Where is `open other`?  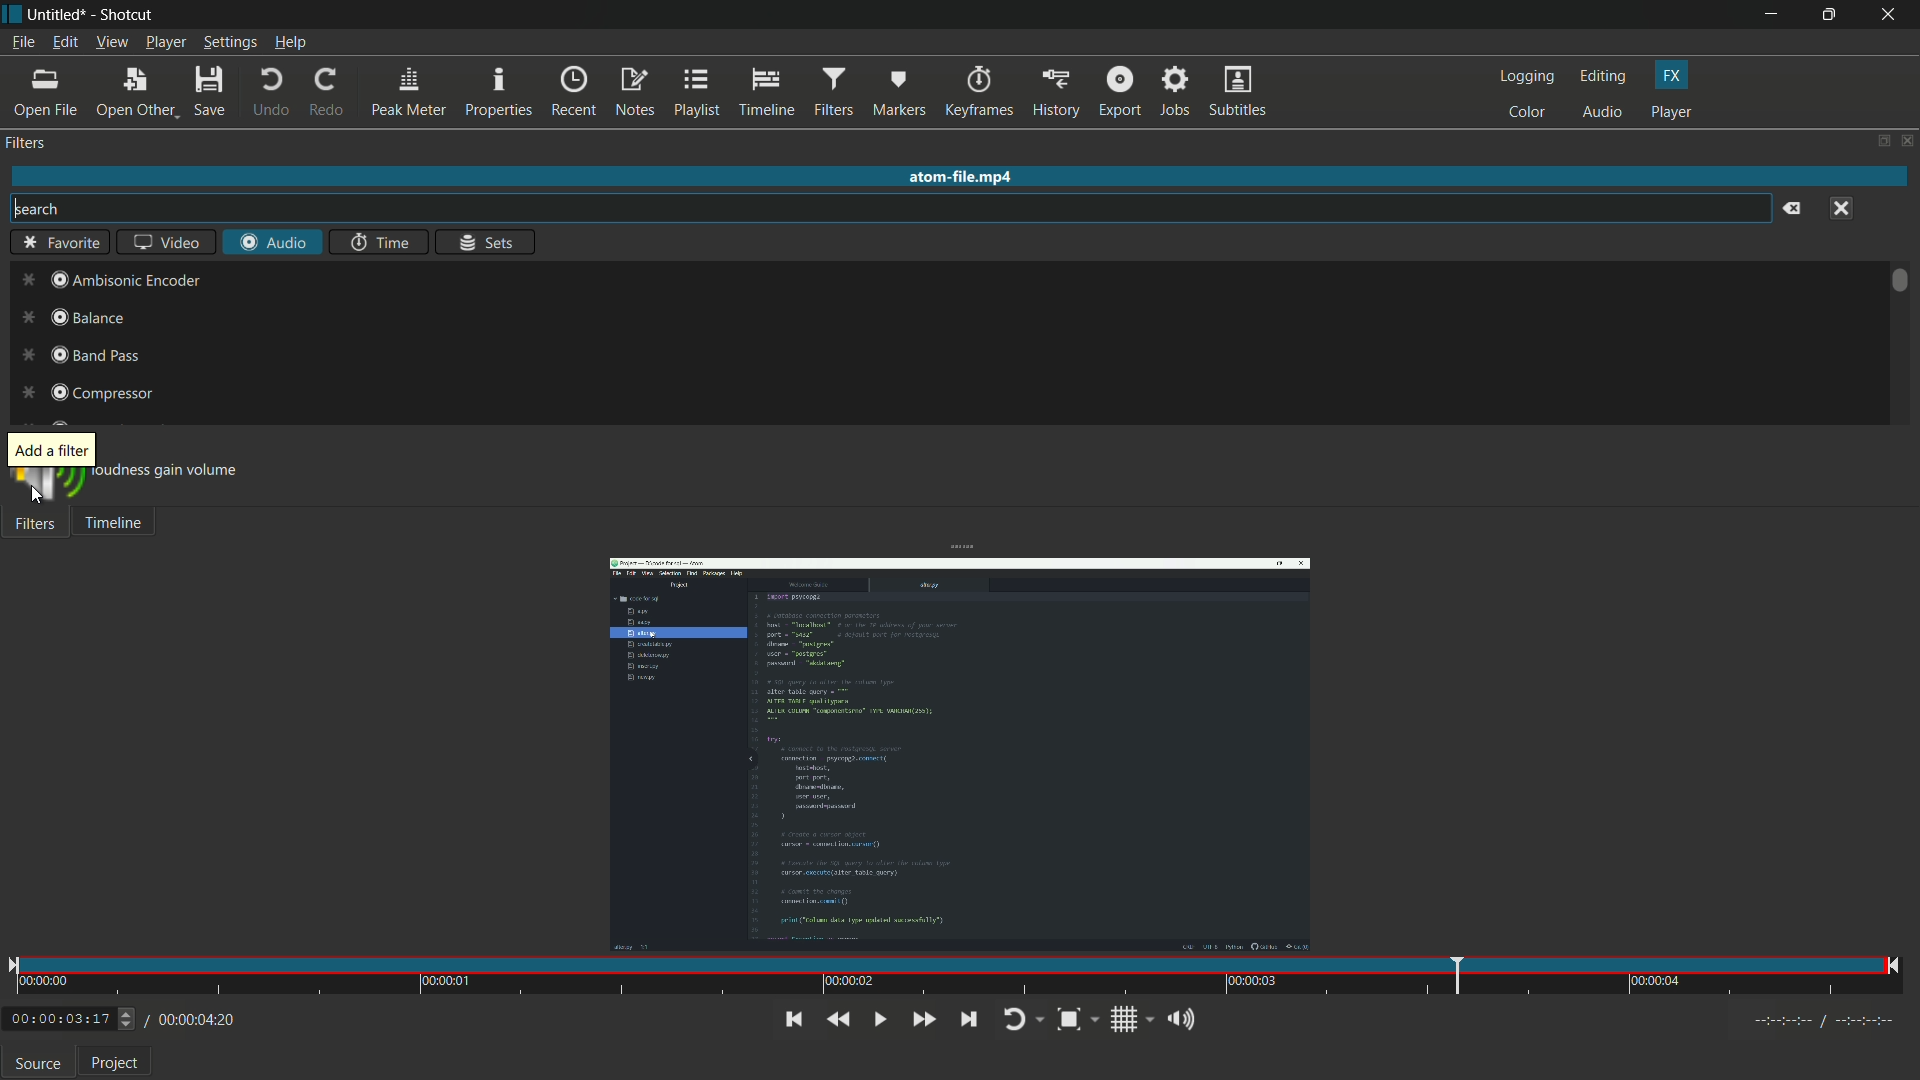 open other is located at coordinates (134, 93).